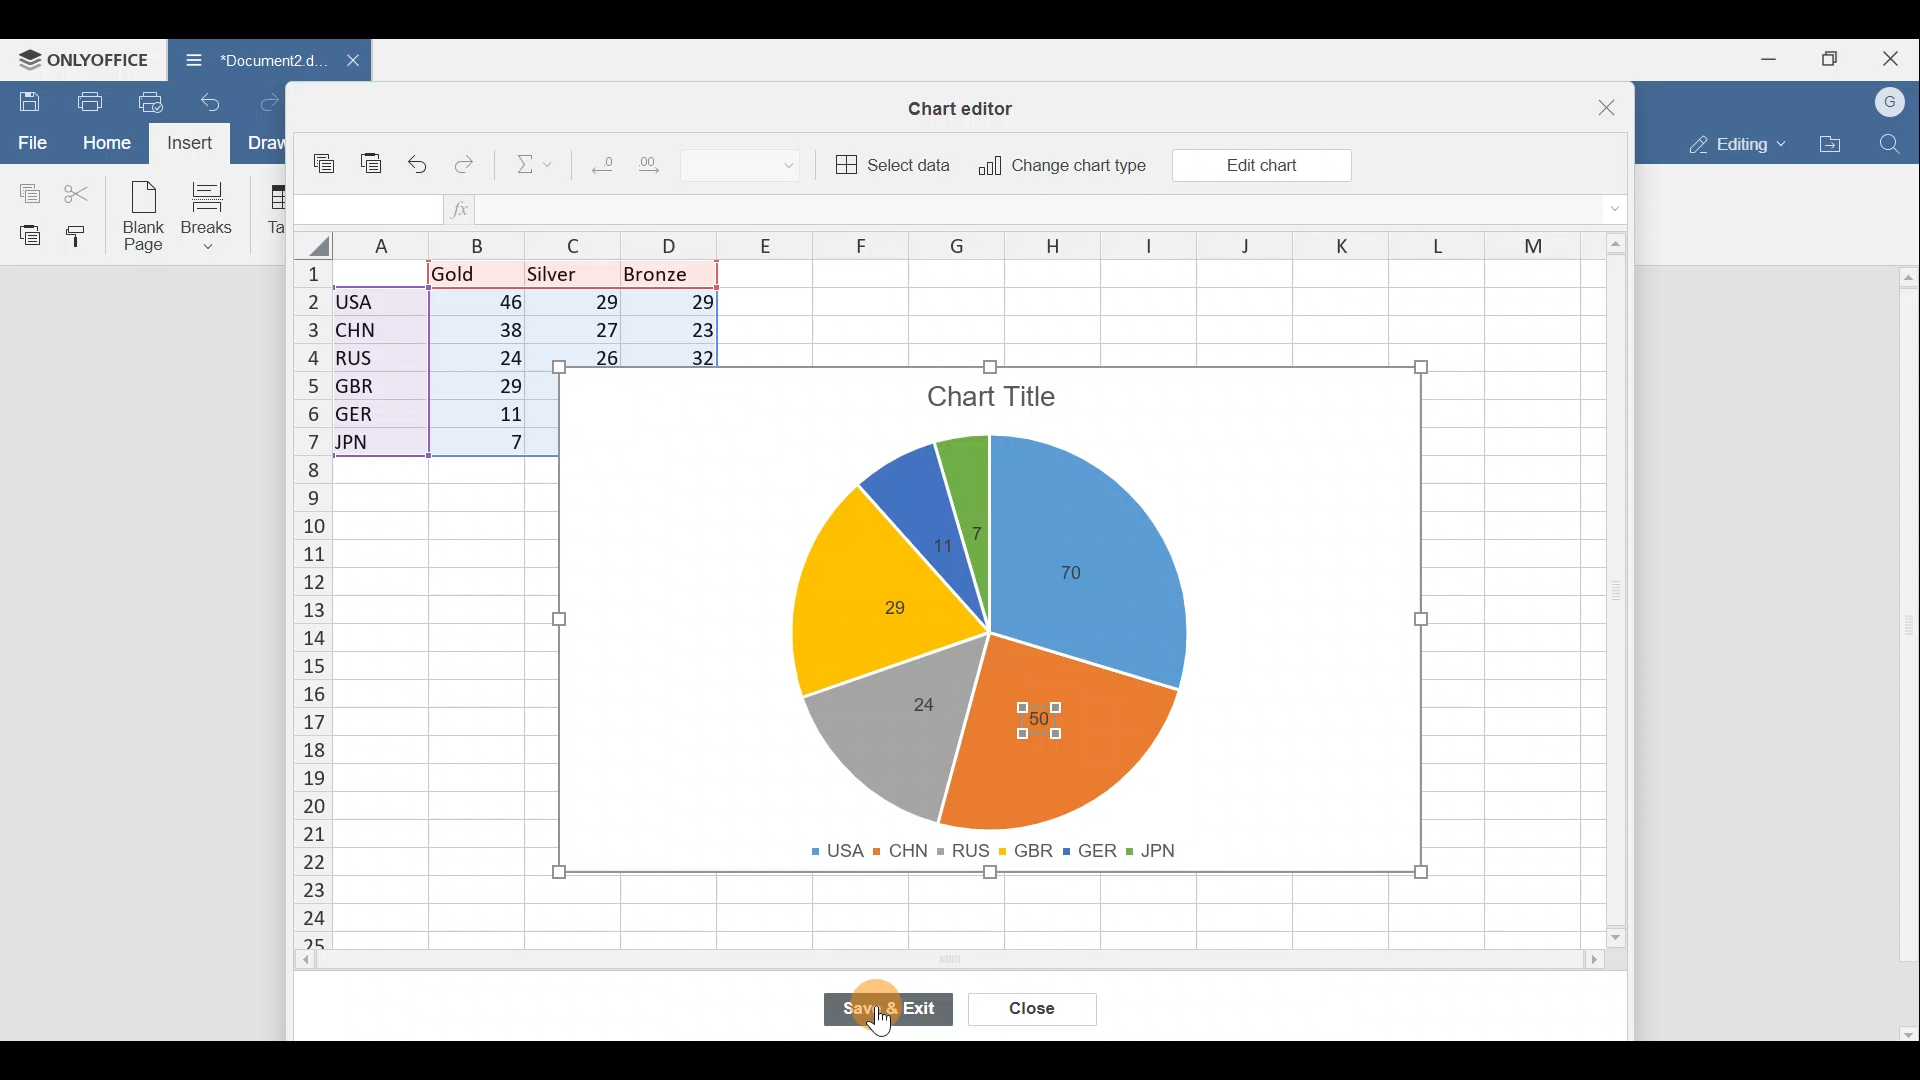 The height and width of the screenshot is (1080, 1920). I want to click on Maximize, so click(1838, 57).